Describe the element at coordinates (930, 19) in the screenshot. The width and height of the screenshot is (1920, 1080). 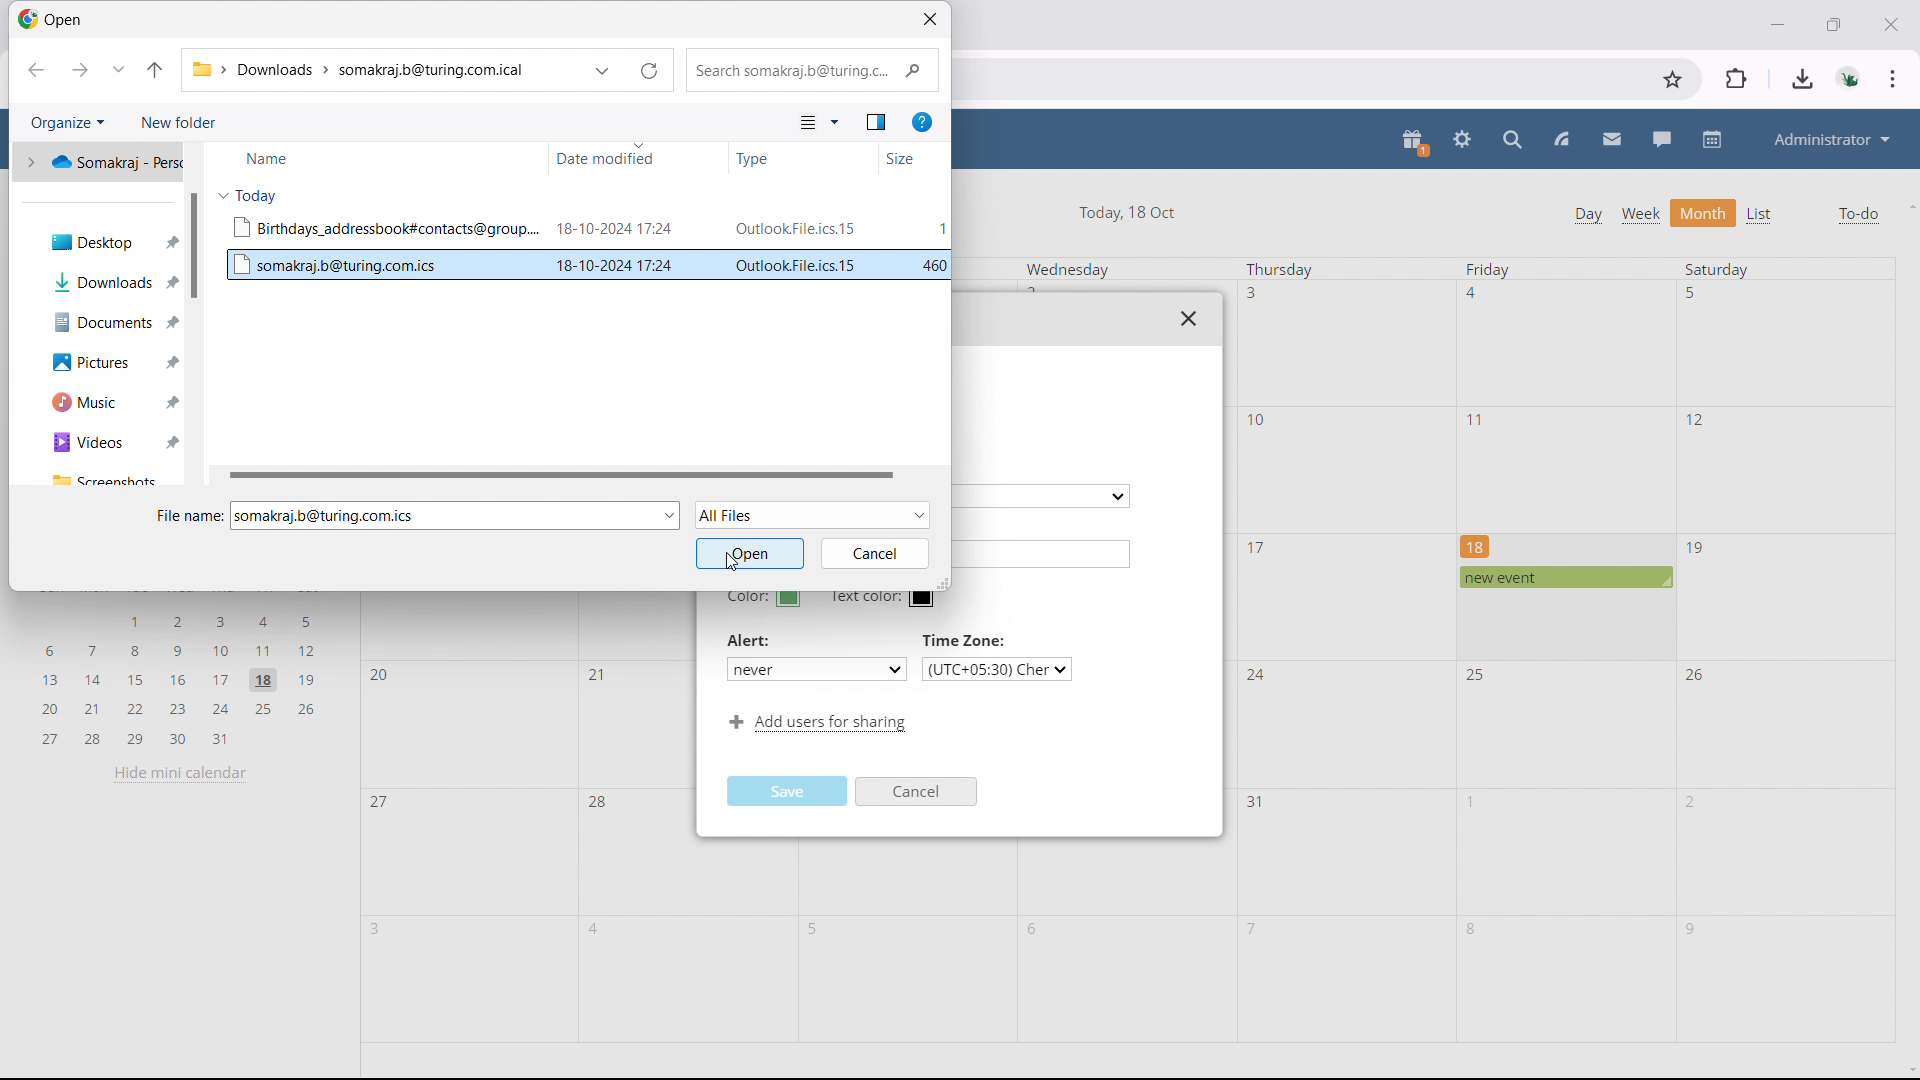
I see `close` at that location.